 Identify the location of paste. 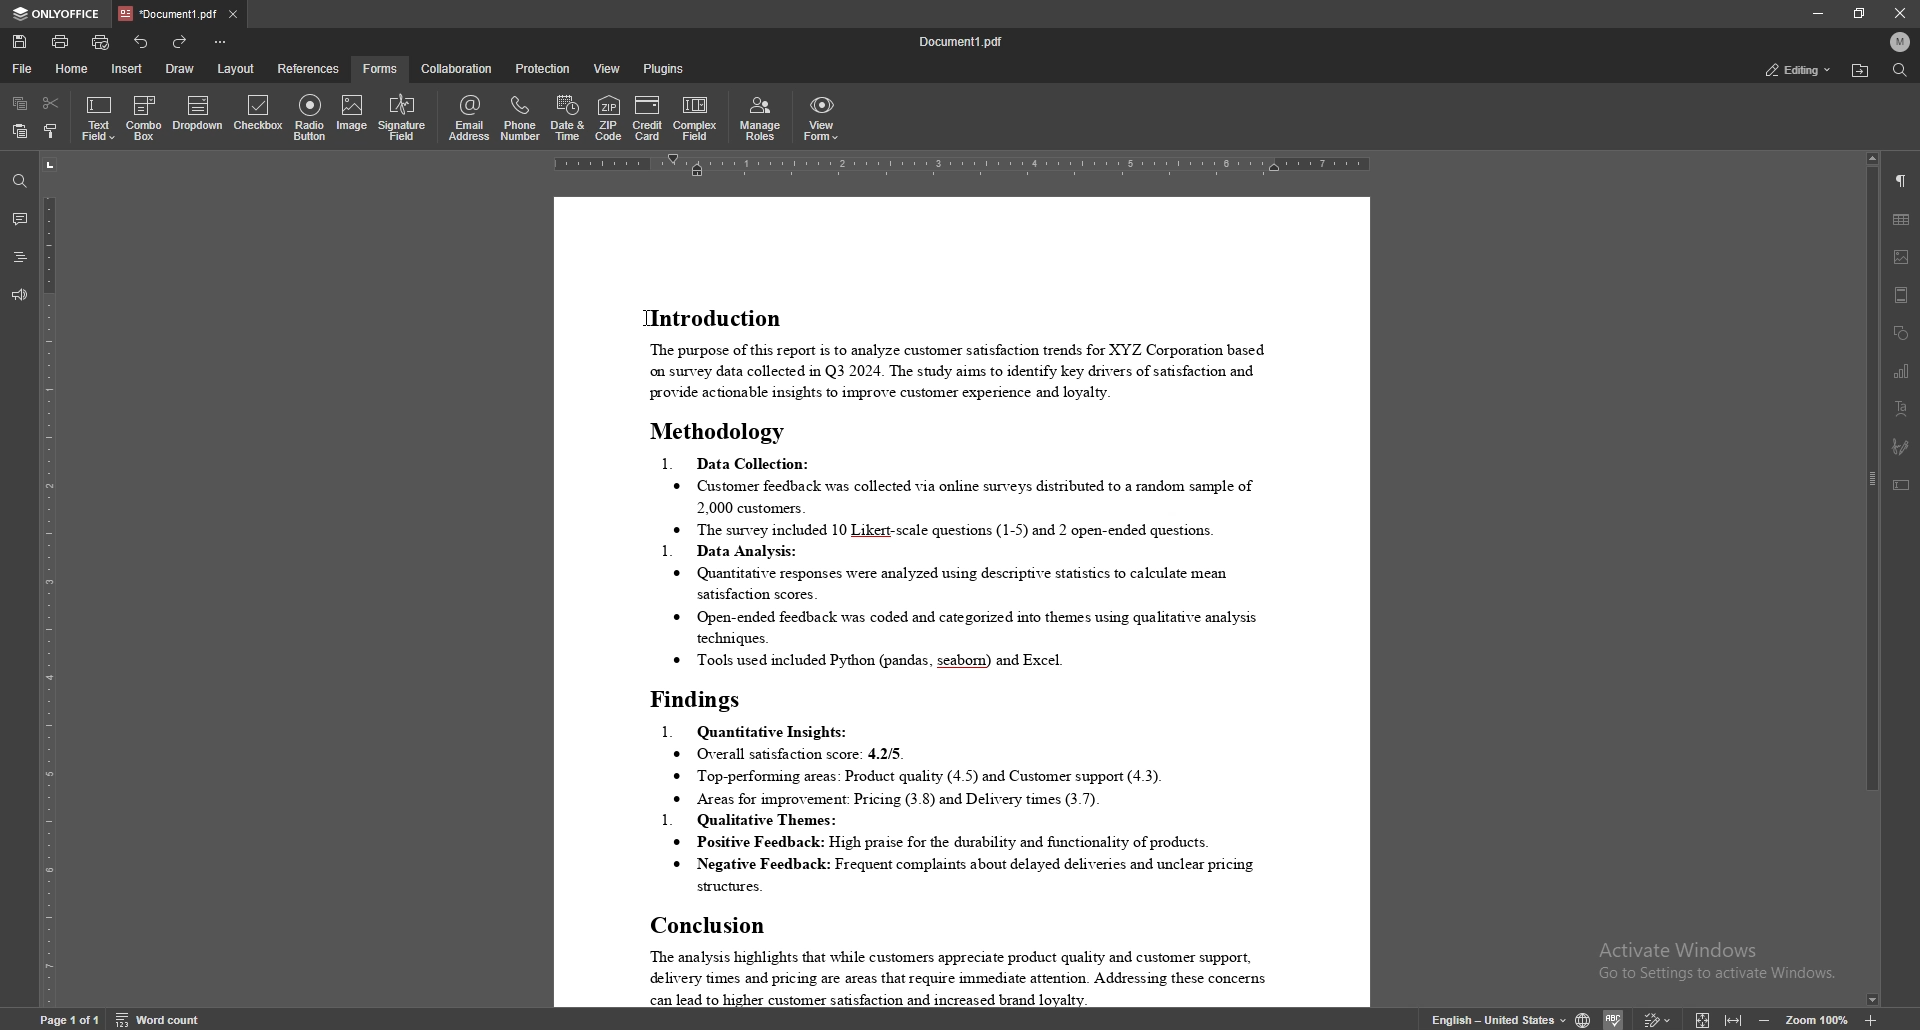
(20, 131).